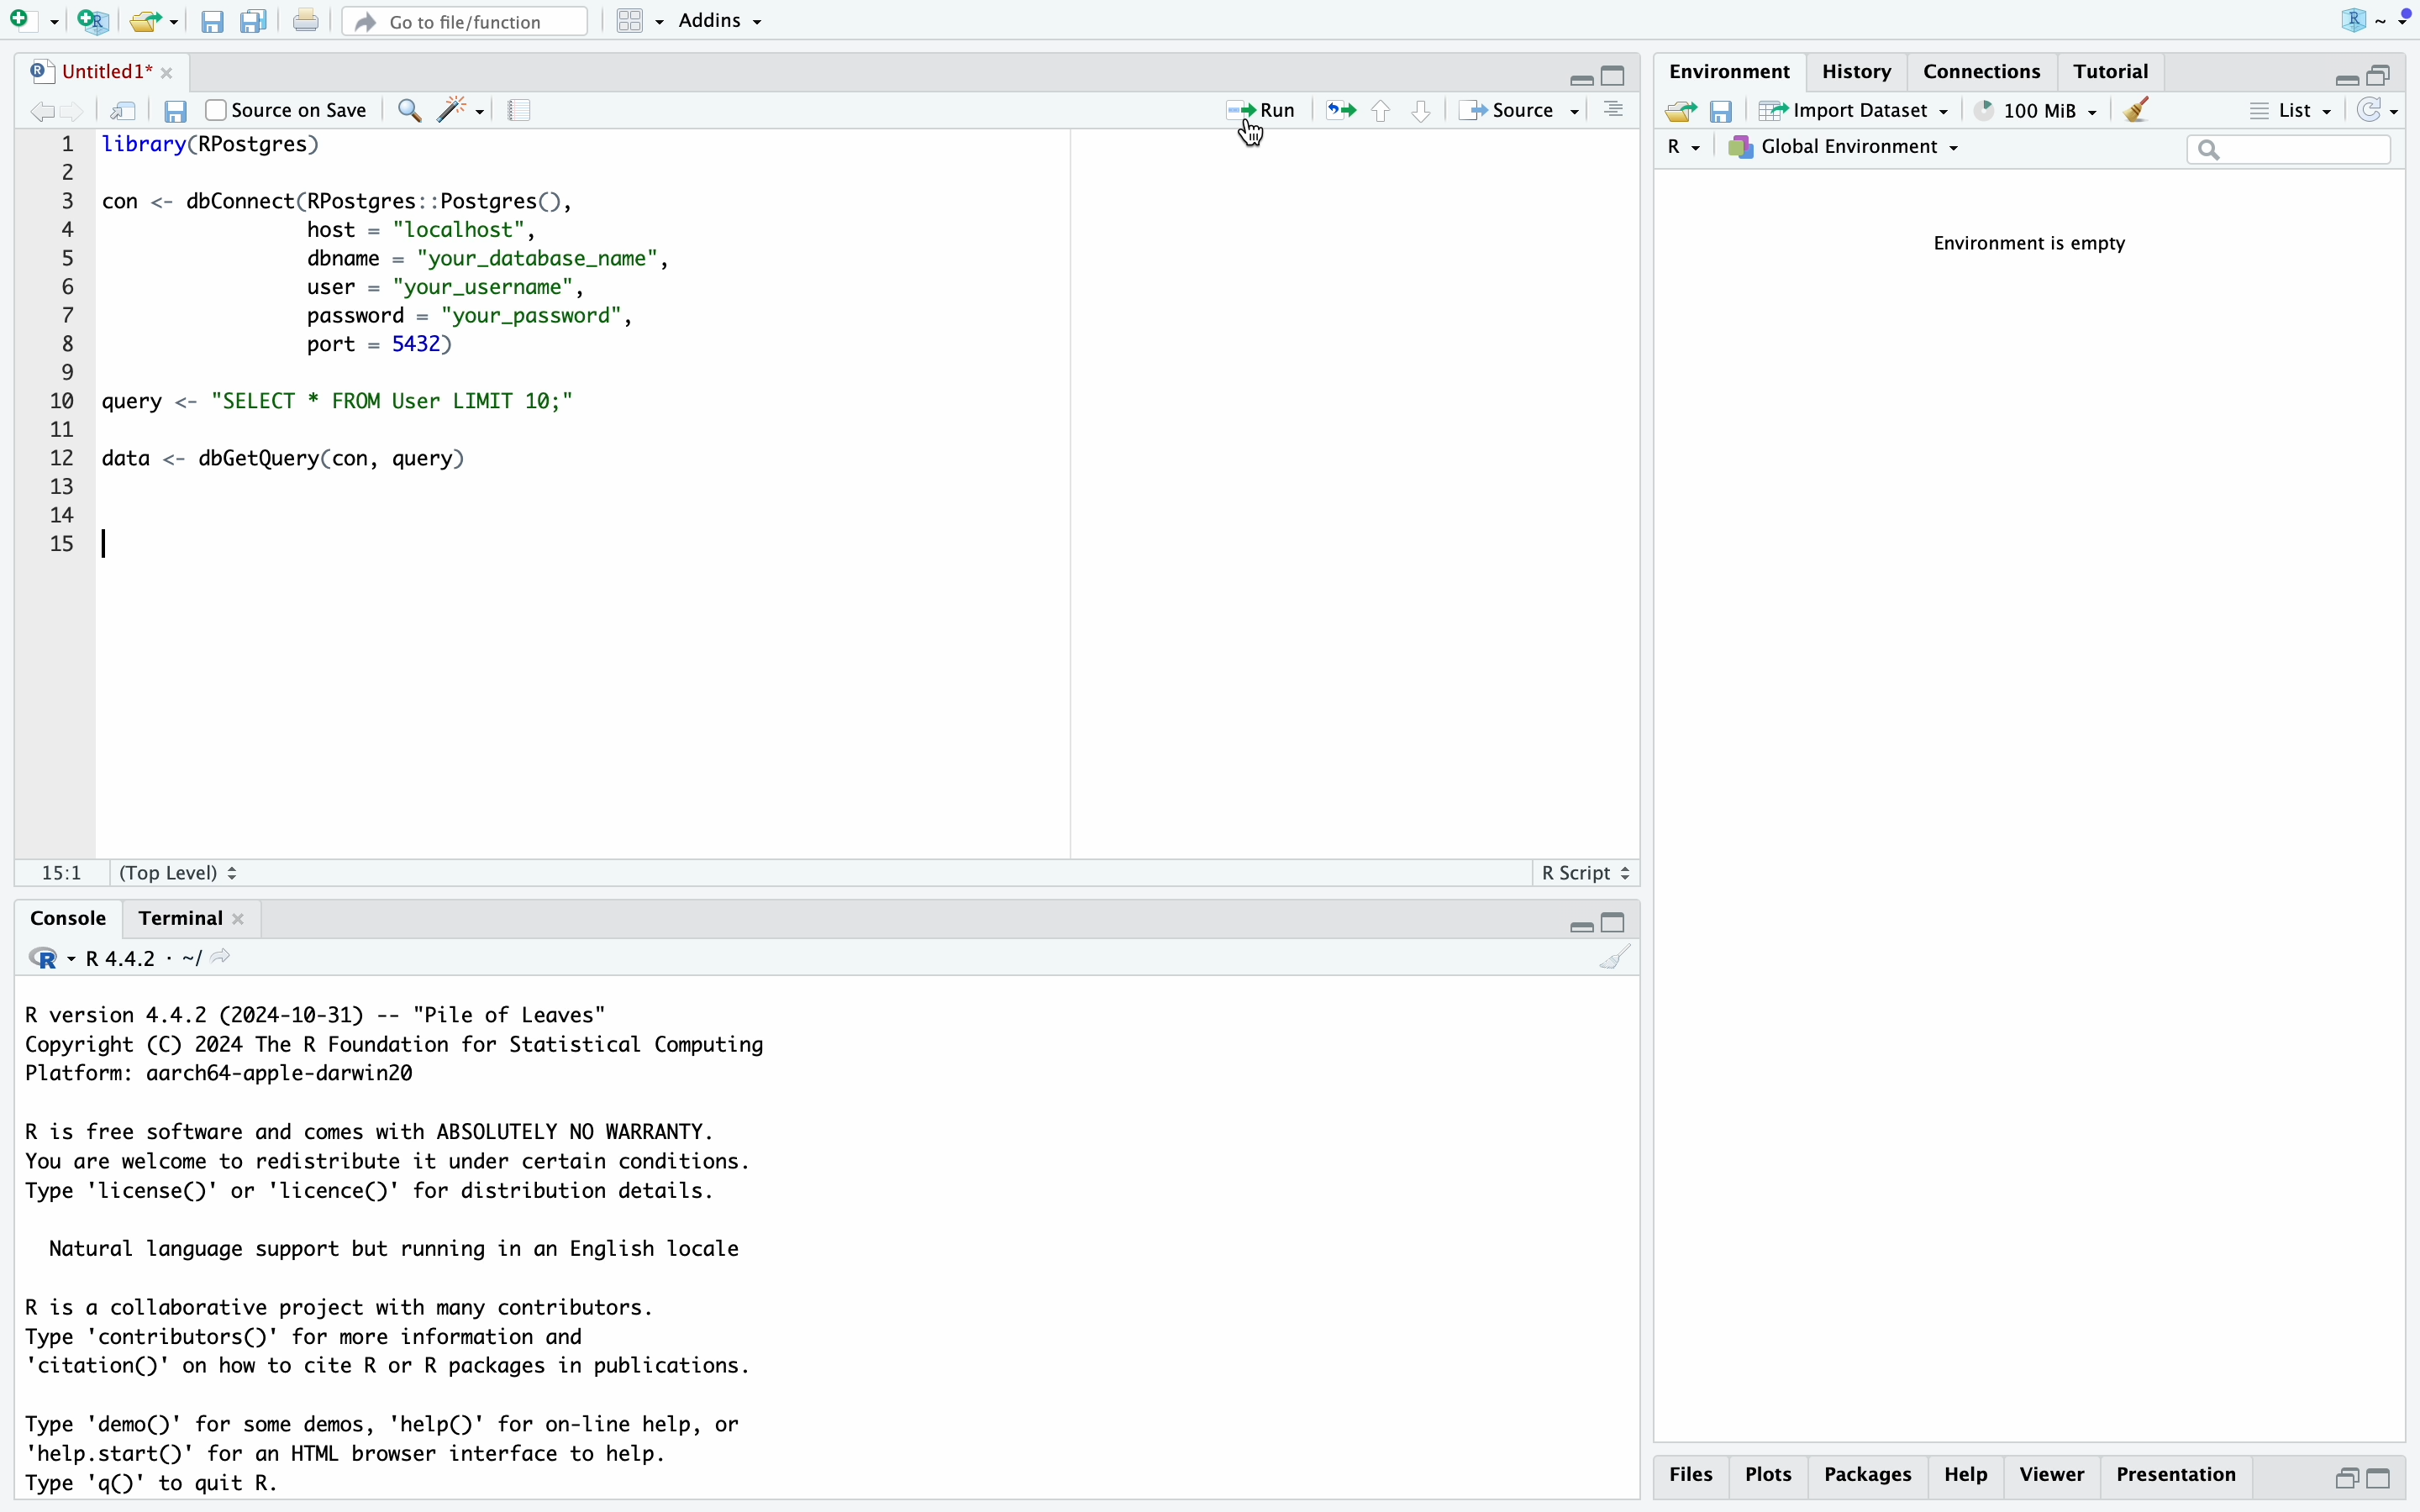  What do you see at coordinates (2186, 1481) in the screenshot?
I see `presentation` at bounding box center [2186, 1481].